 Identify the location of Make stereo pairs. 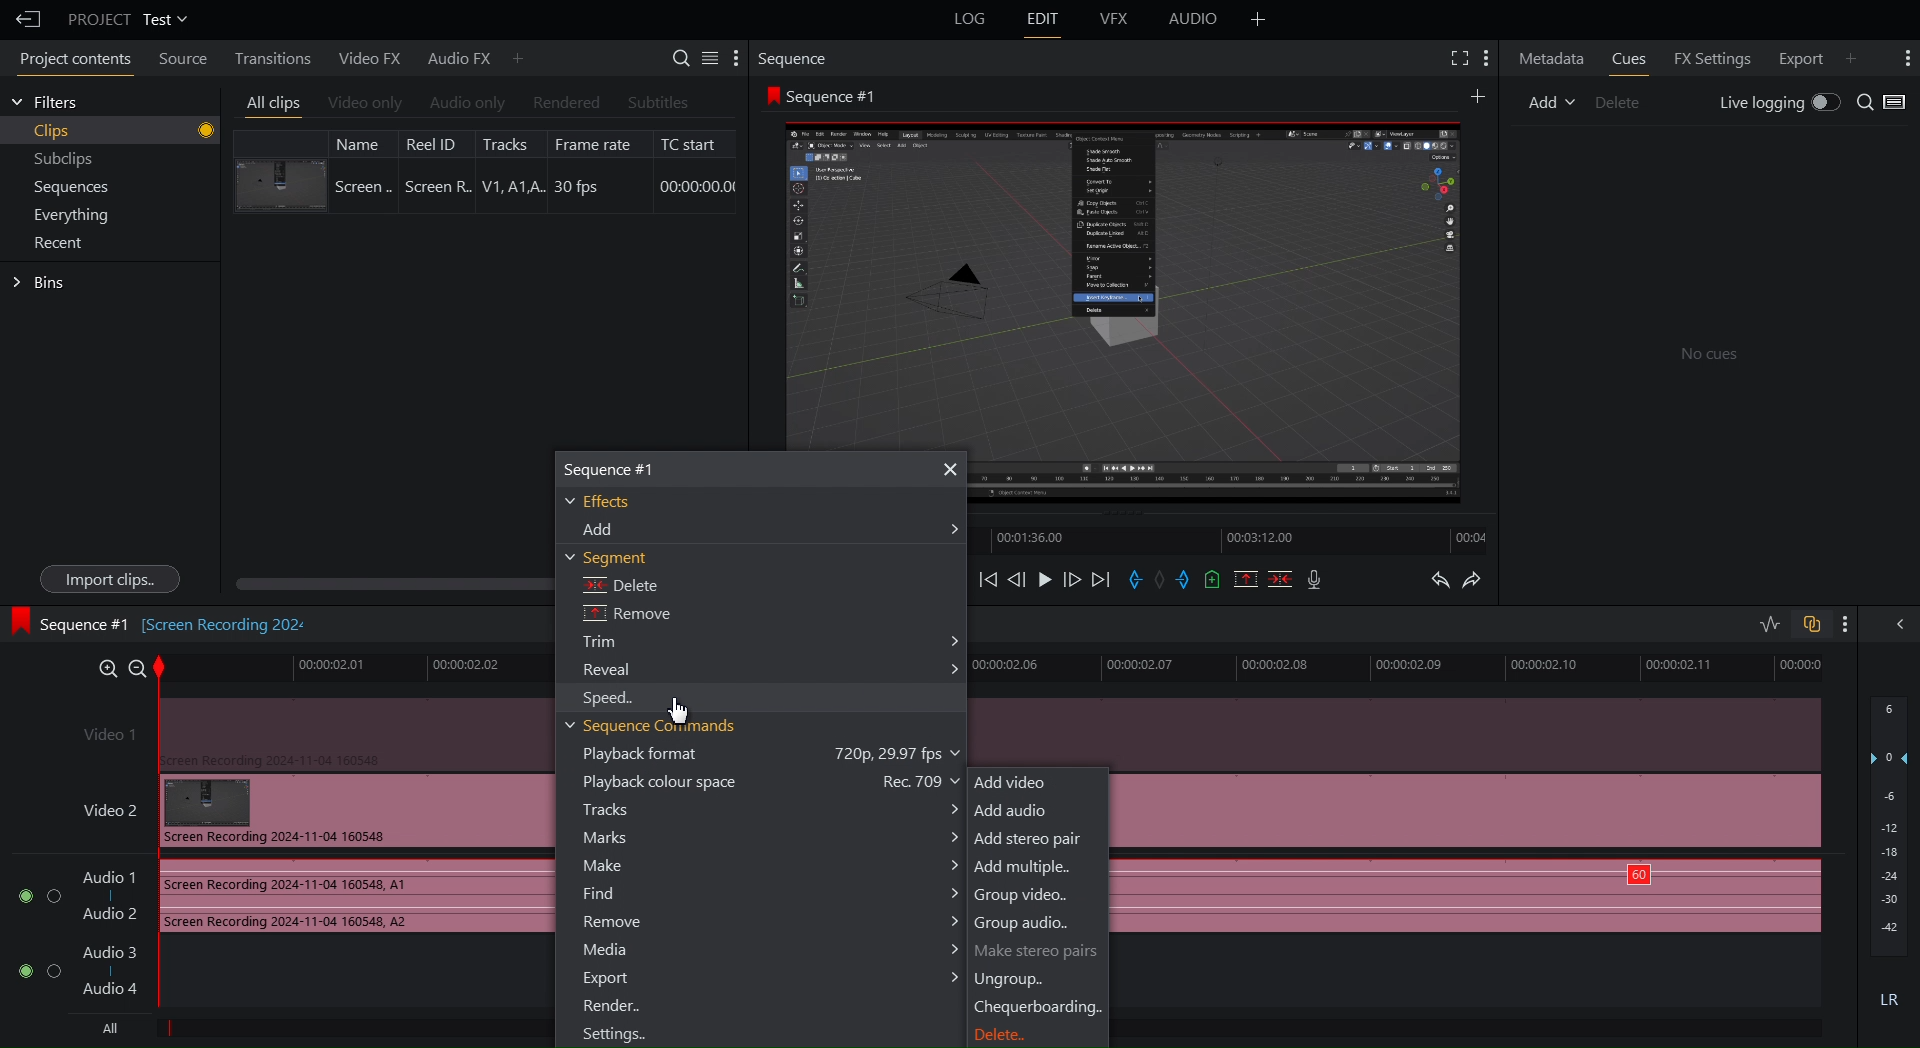
(1038, 951).